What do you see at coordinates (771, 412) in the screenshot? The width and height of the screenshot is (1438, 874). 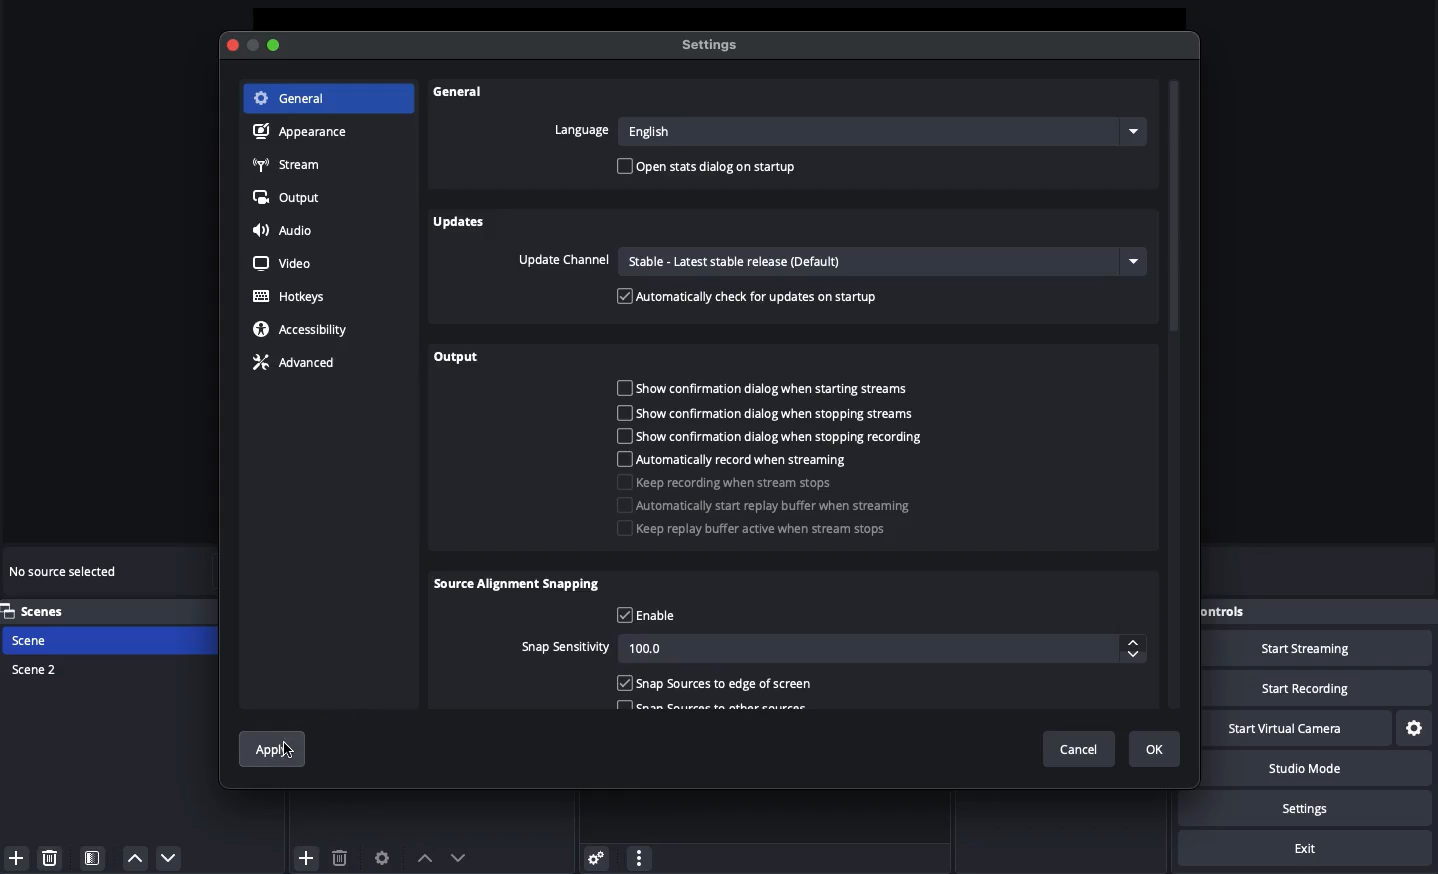 I see `Show confirmation dialog ` at bounding box center [771, 412].